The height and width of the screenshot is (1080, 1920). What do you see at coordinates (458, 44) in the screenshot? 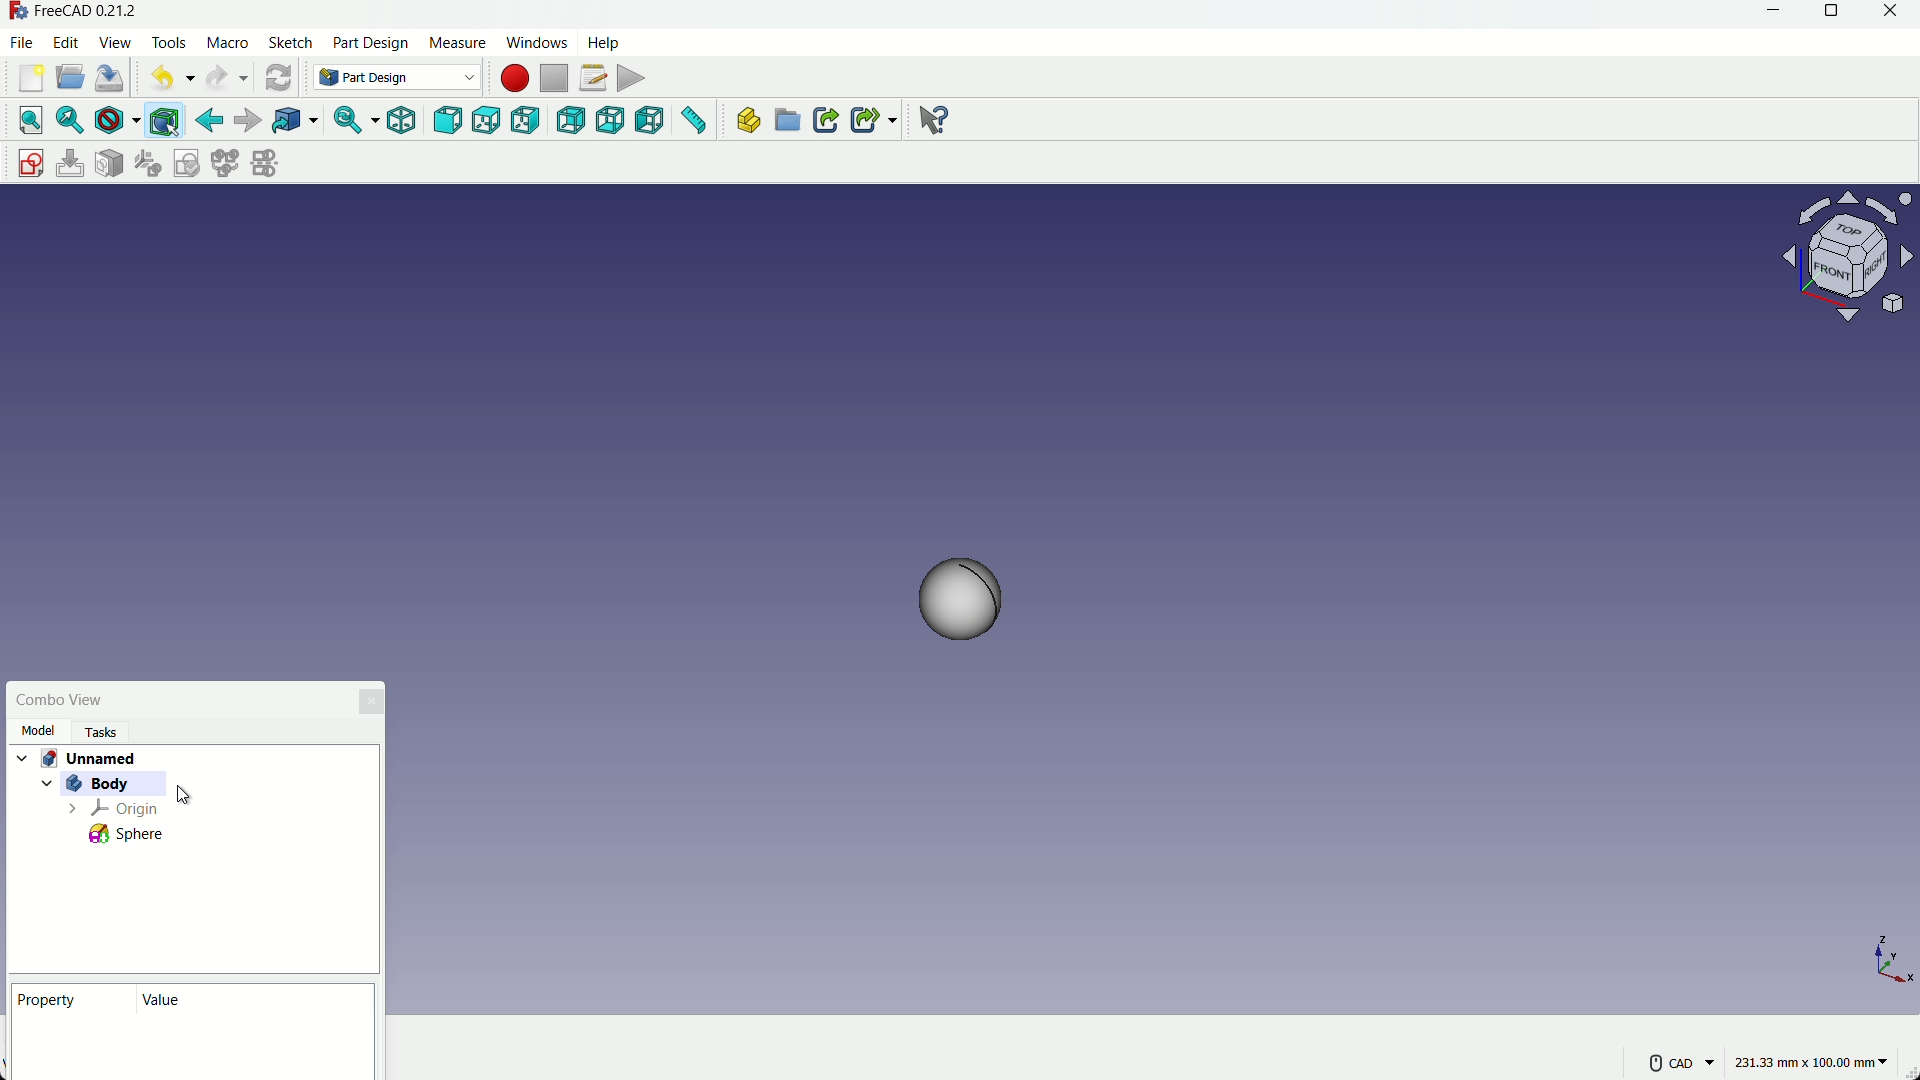
I see `measure menu` at bounding box center [458, 44].